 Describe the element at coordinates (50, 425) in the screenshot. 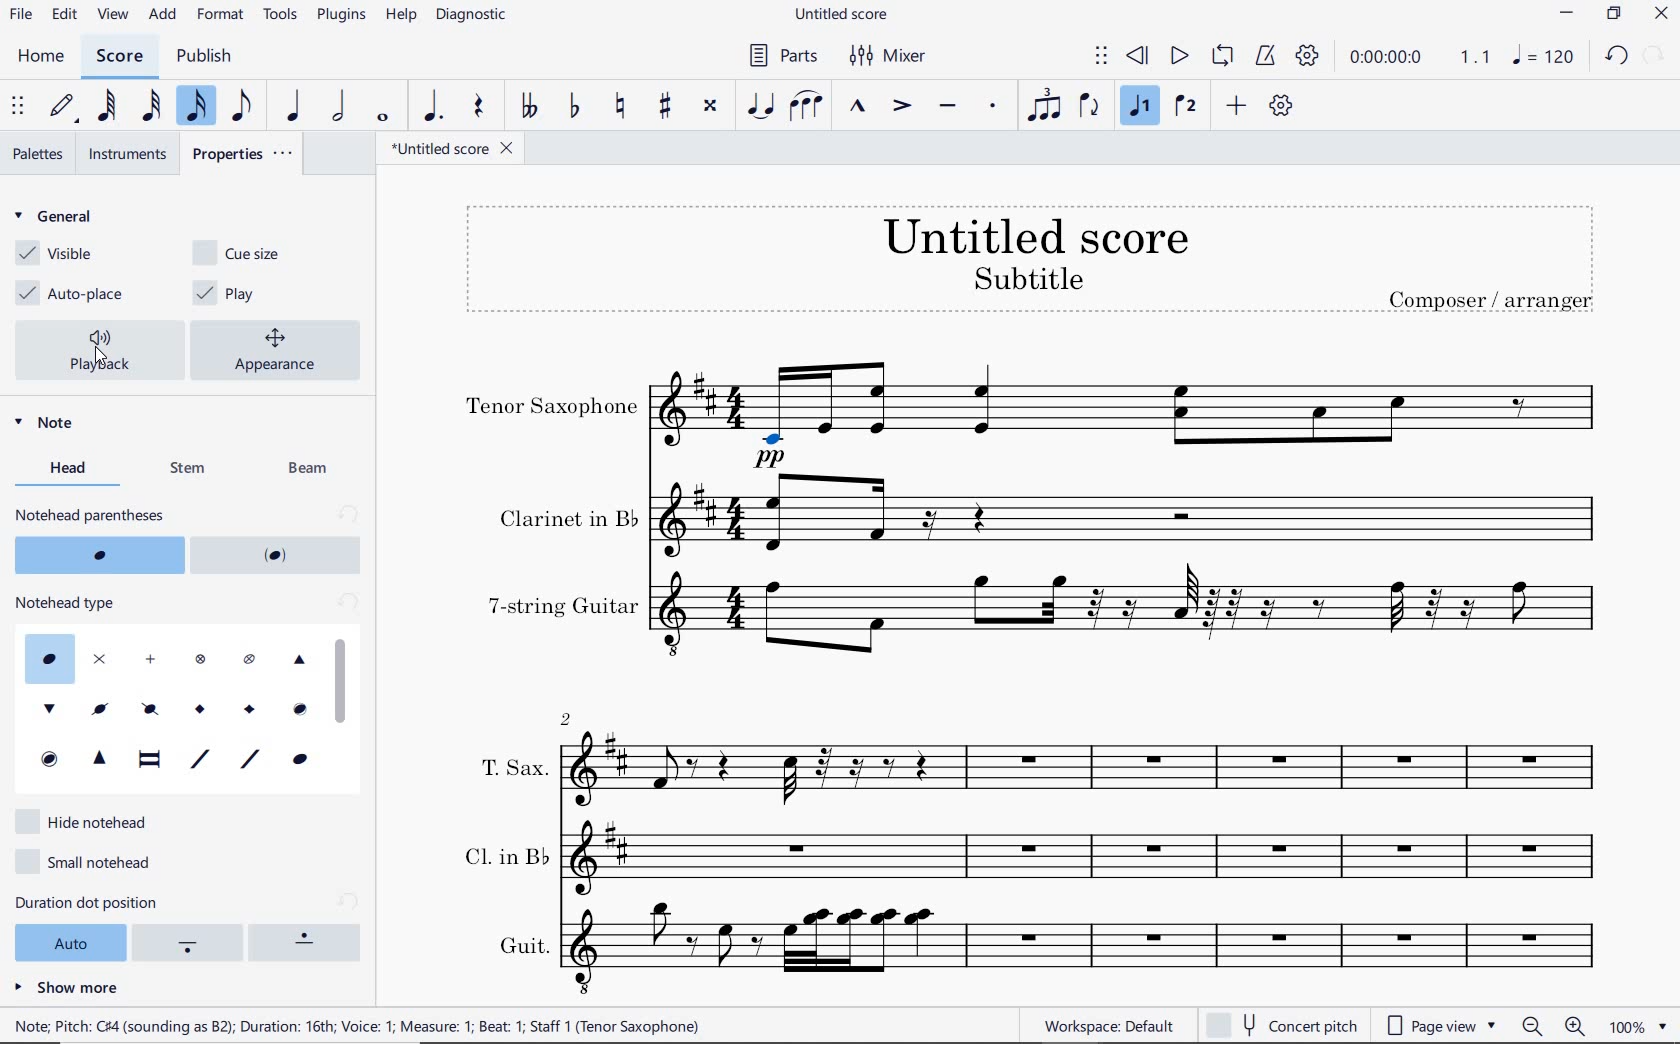

I see `note` at that location.